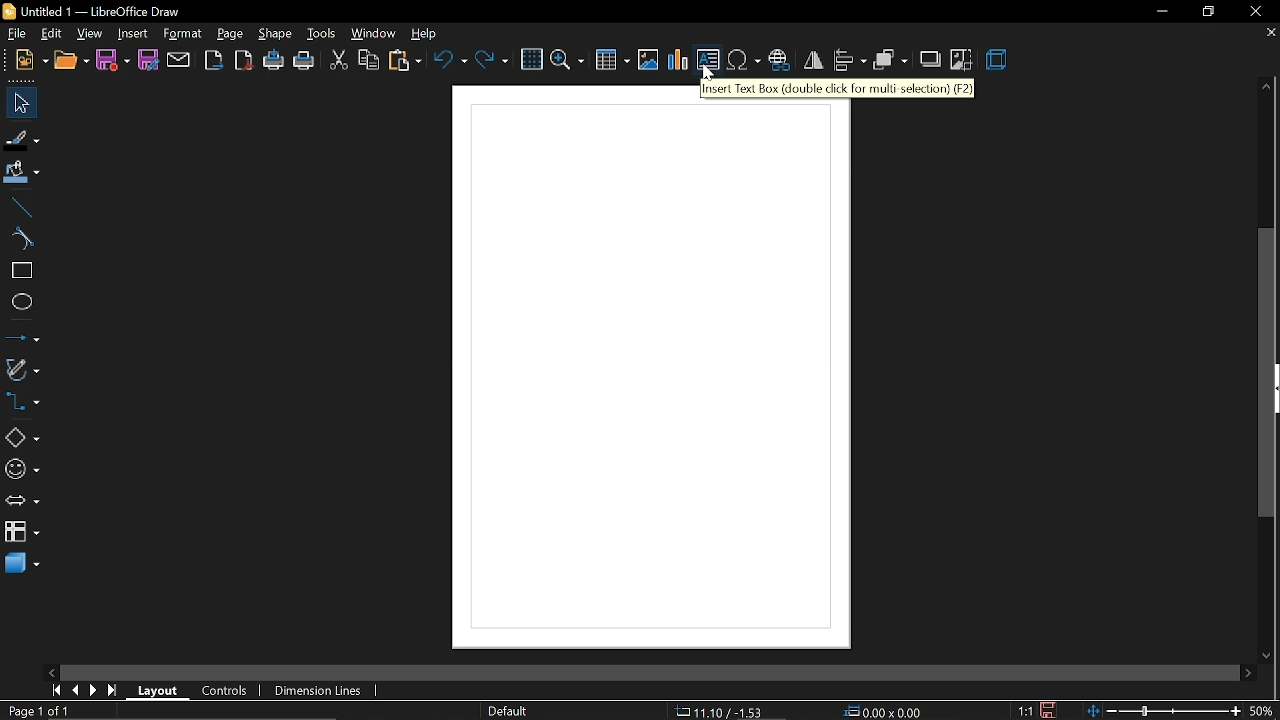  I want to click on minimize, so click(1162, 12).